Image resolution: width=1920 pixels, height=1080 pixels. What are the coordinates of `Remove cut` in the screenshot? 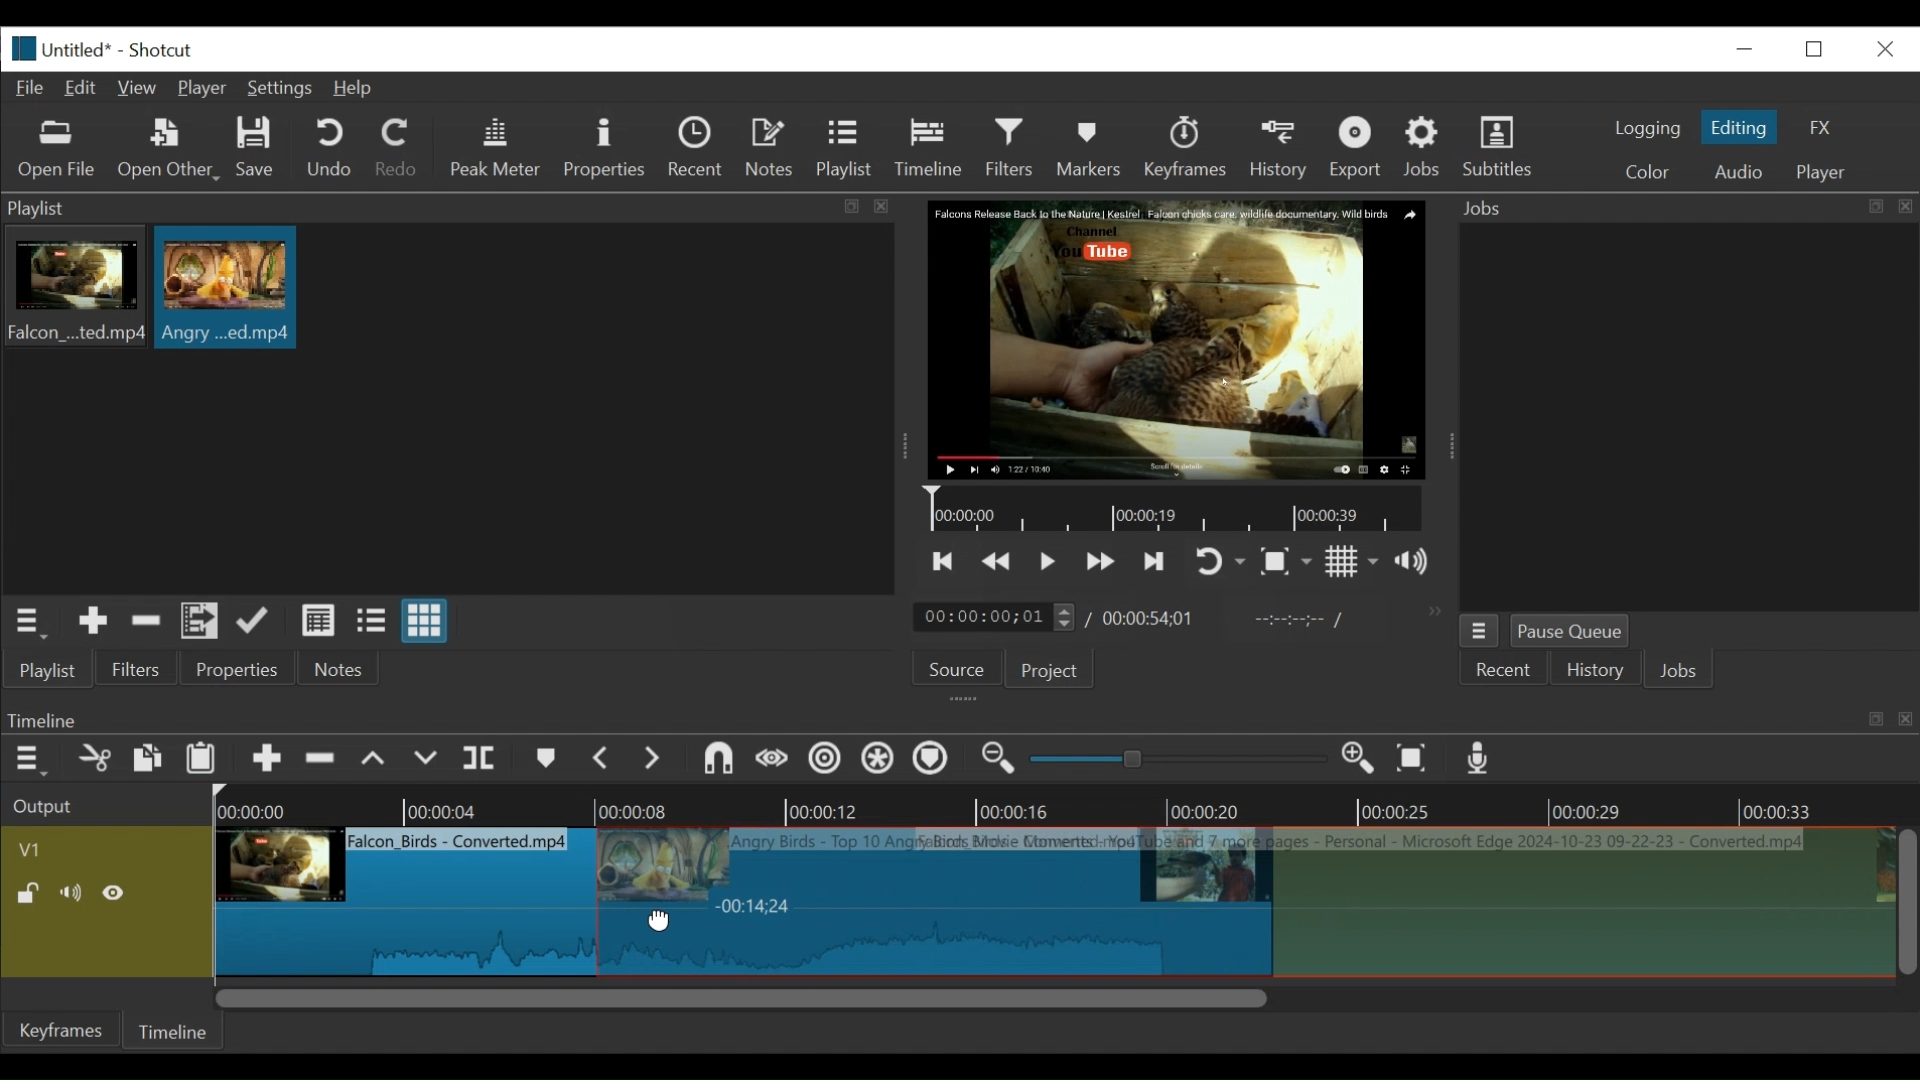 It's located at (323, 762).